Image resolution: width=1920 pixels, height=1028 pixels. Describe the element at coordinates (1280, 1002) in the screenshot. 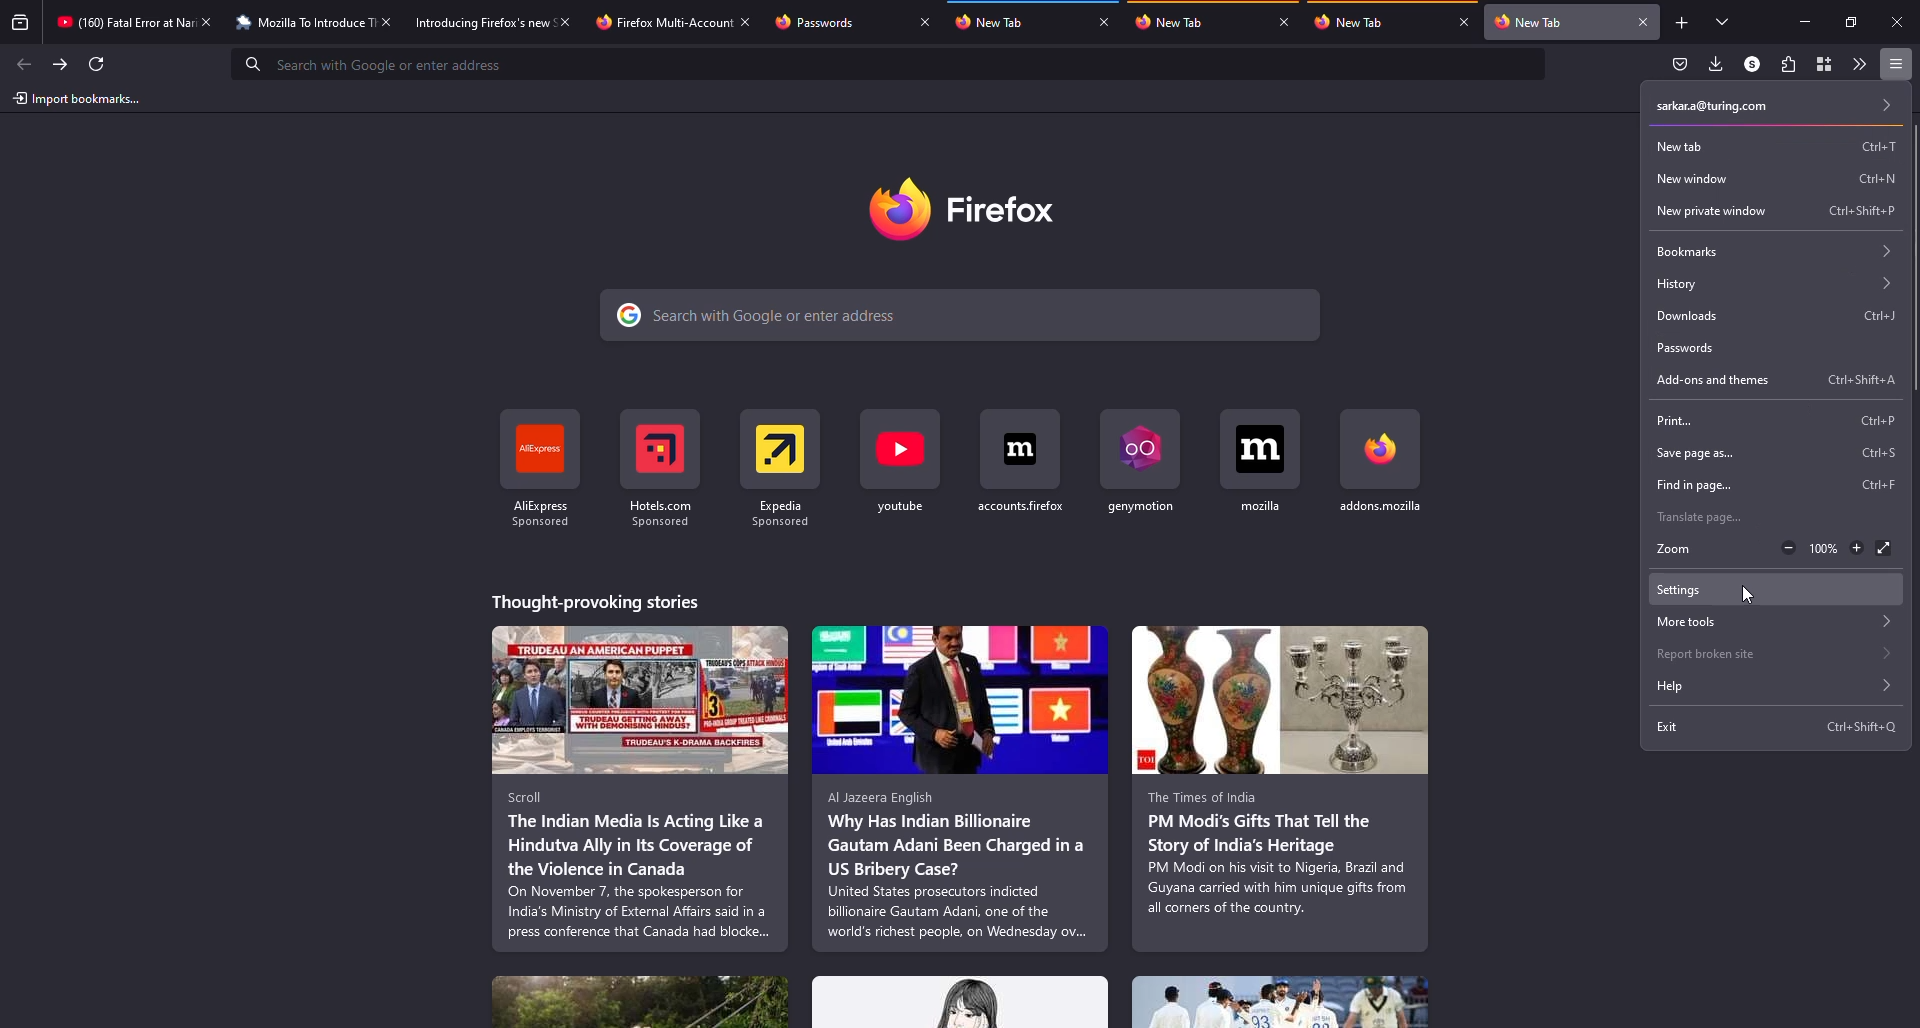

I see `stories` at that location.